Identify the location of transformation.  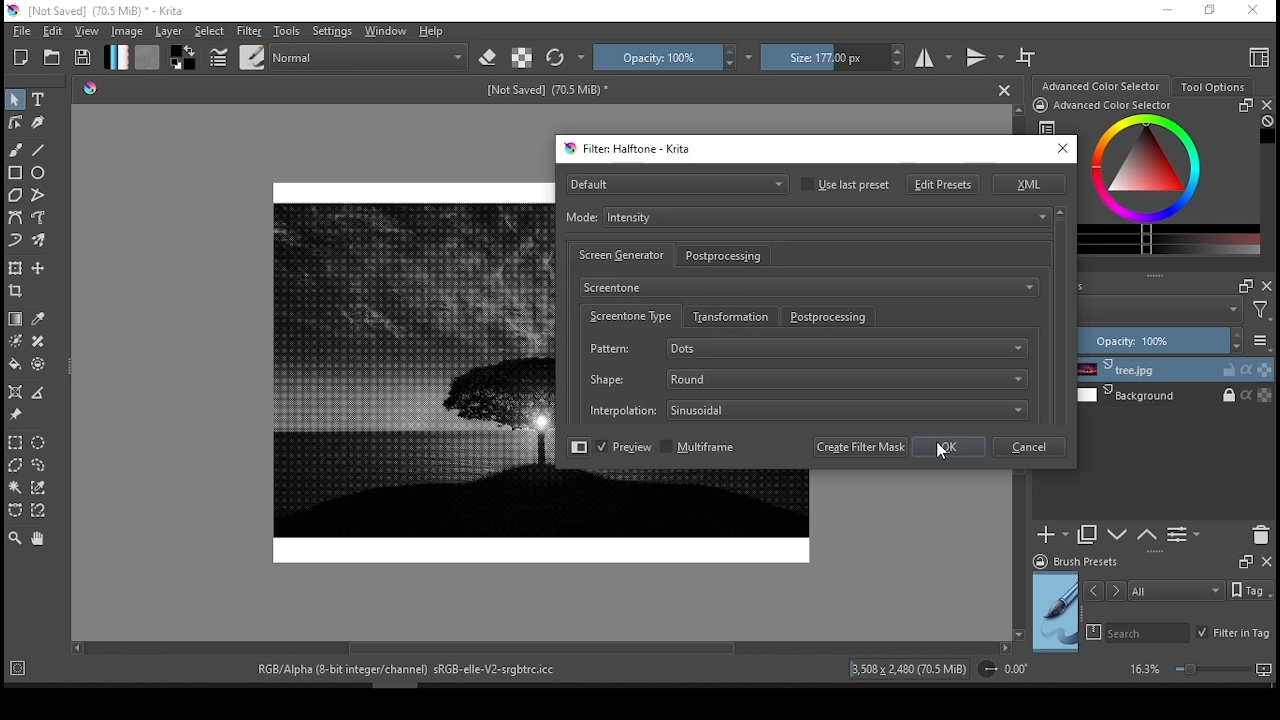
(732, 317).